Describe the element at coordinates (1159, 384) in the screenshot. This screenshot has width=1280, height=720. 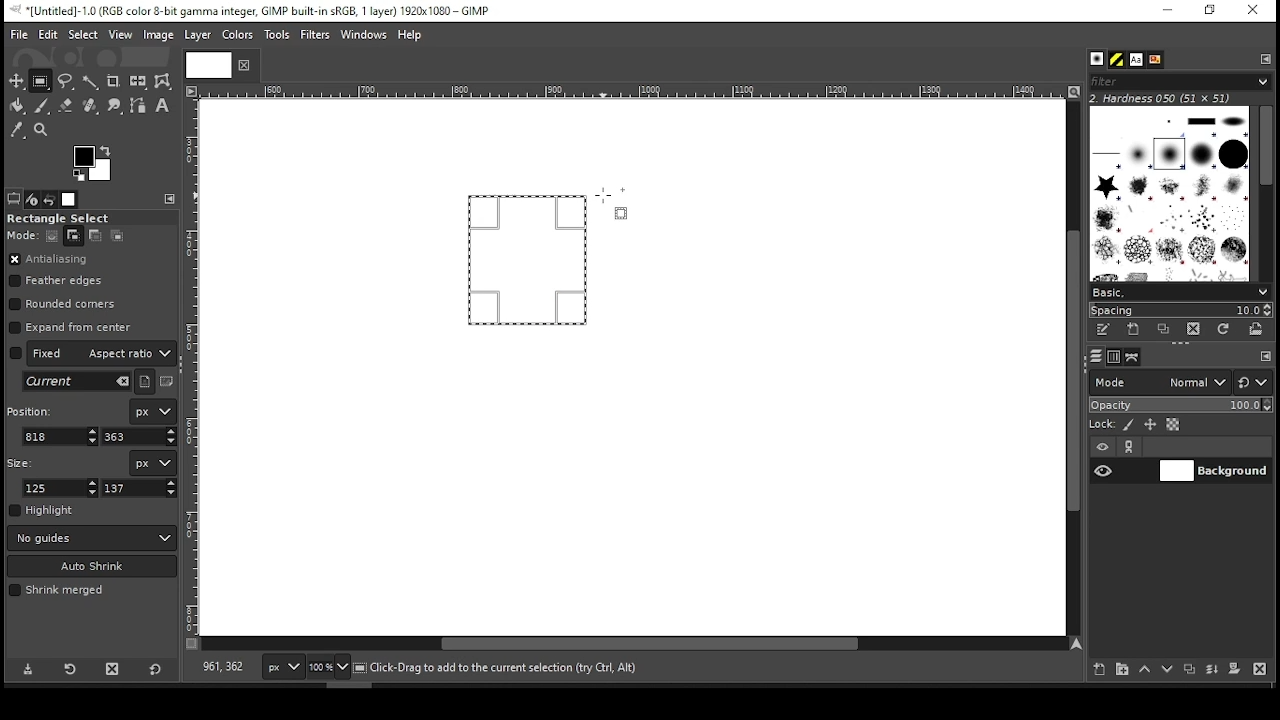
I see `mode` at that location.